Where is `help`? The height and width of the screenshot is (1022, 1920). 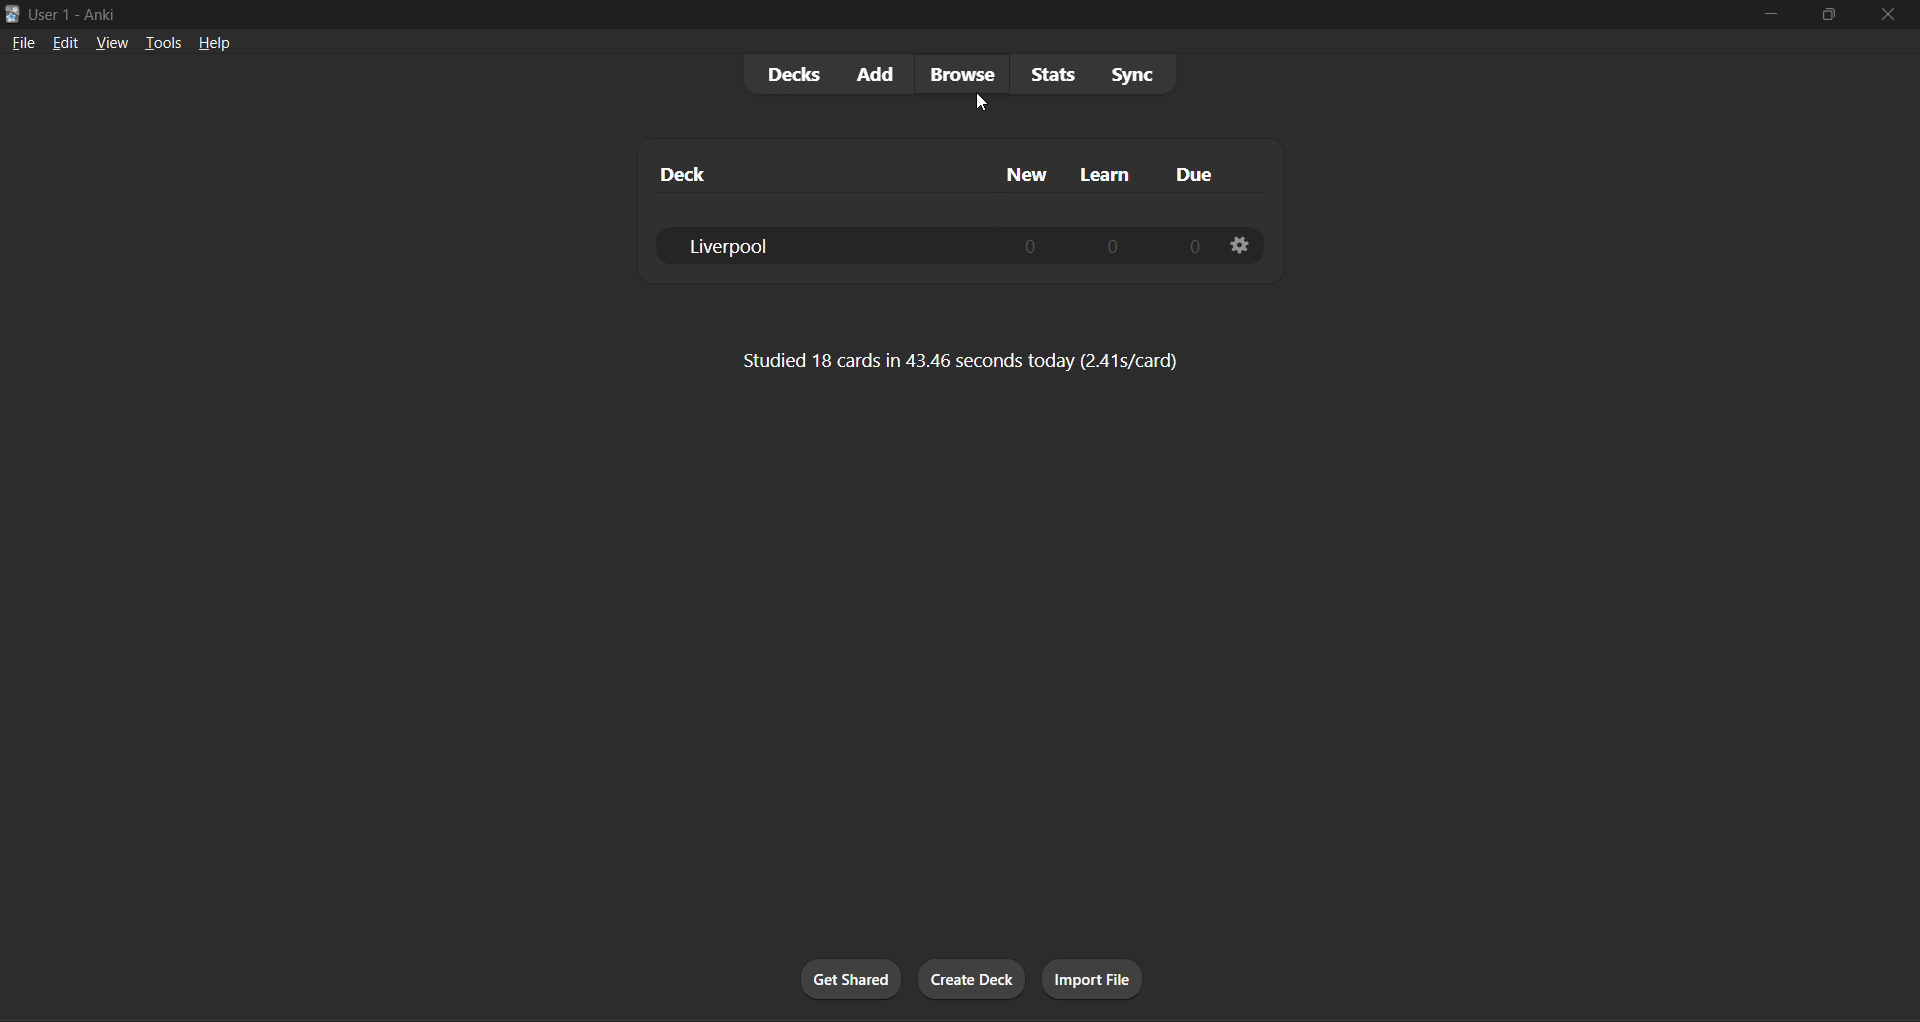 help is located at coordinates (214, 42).